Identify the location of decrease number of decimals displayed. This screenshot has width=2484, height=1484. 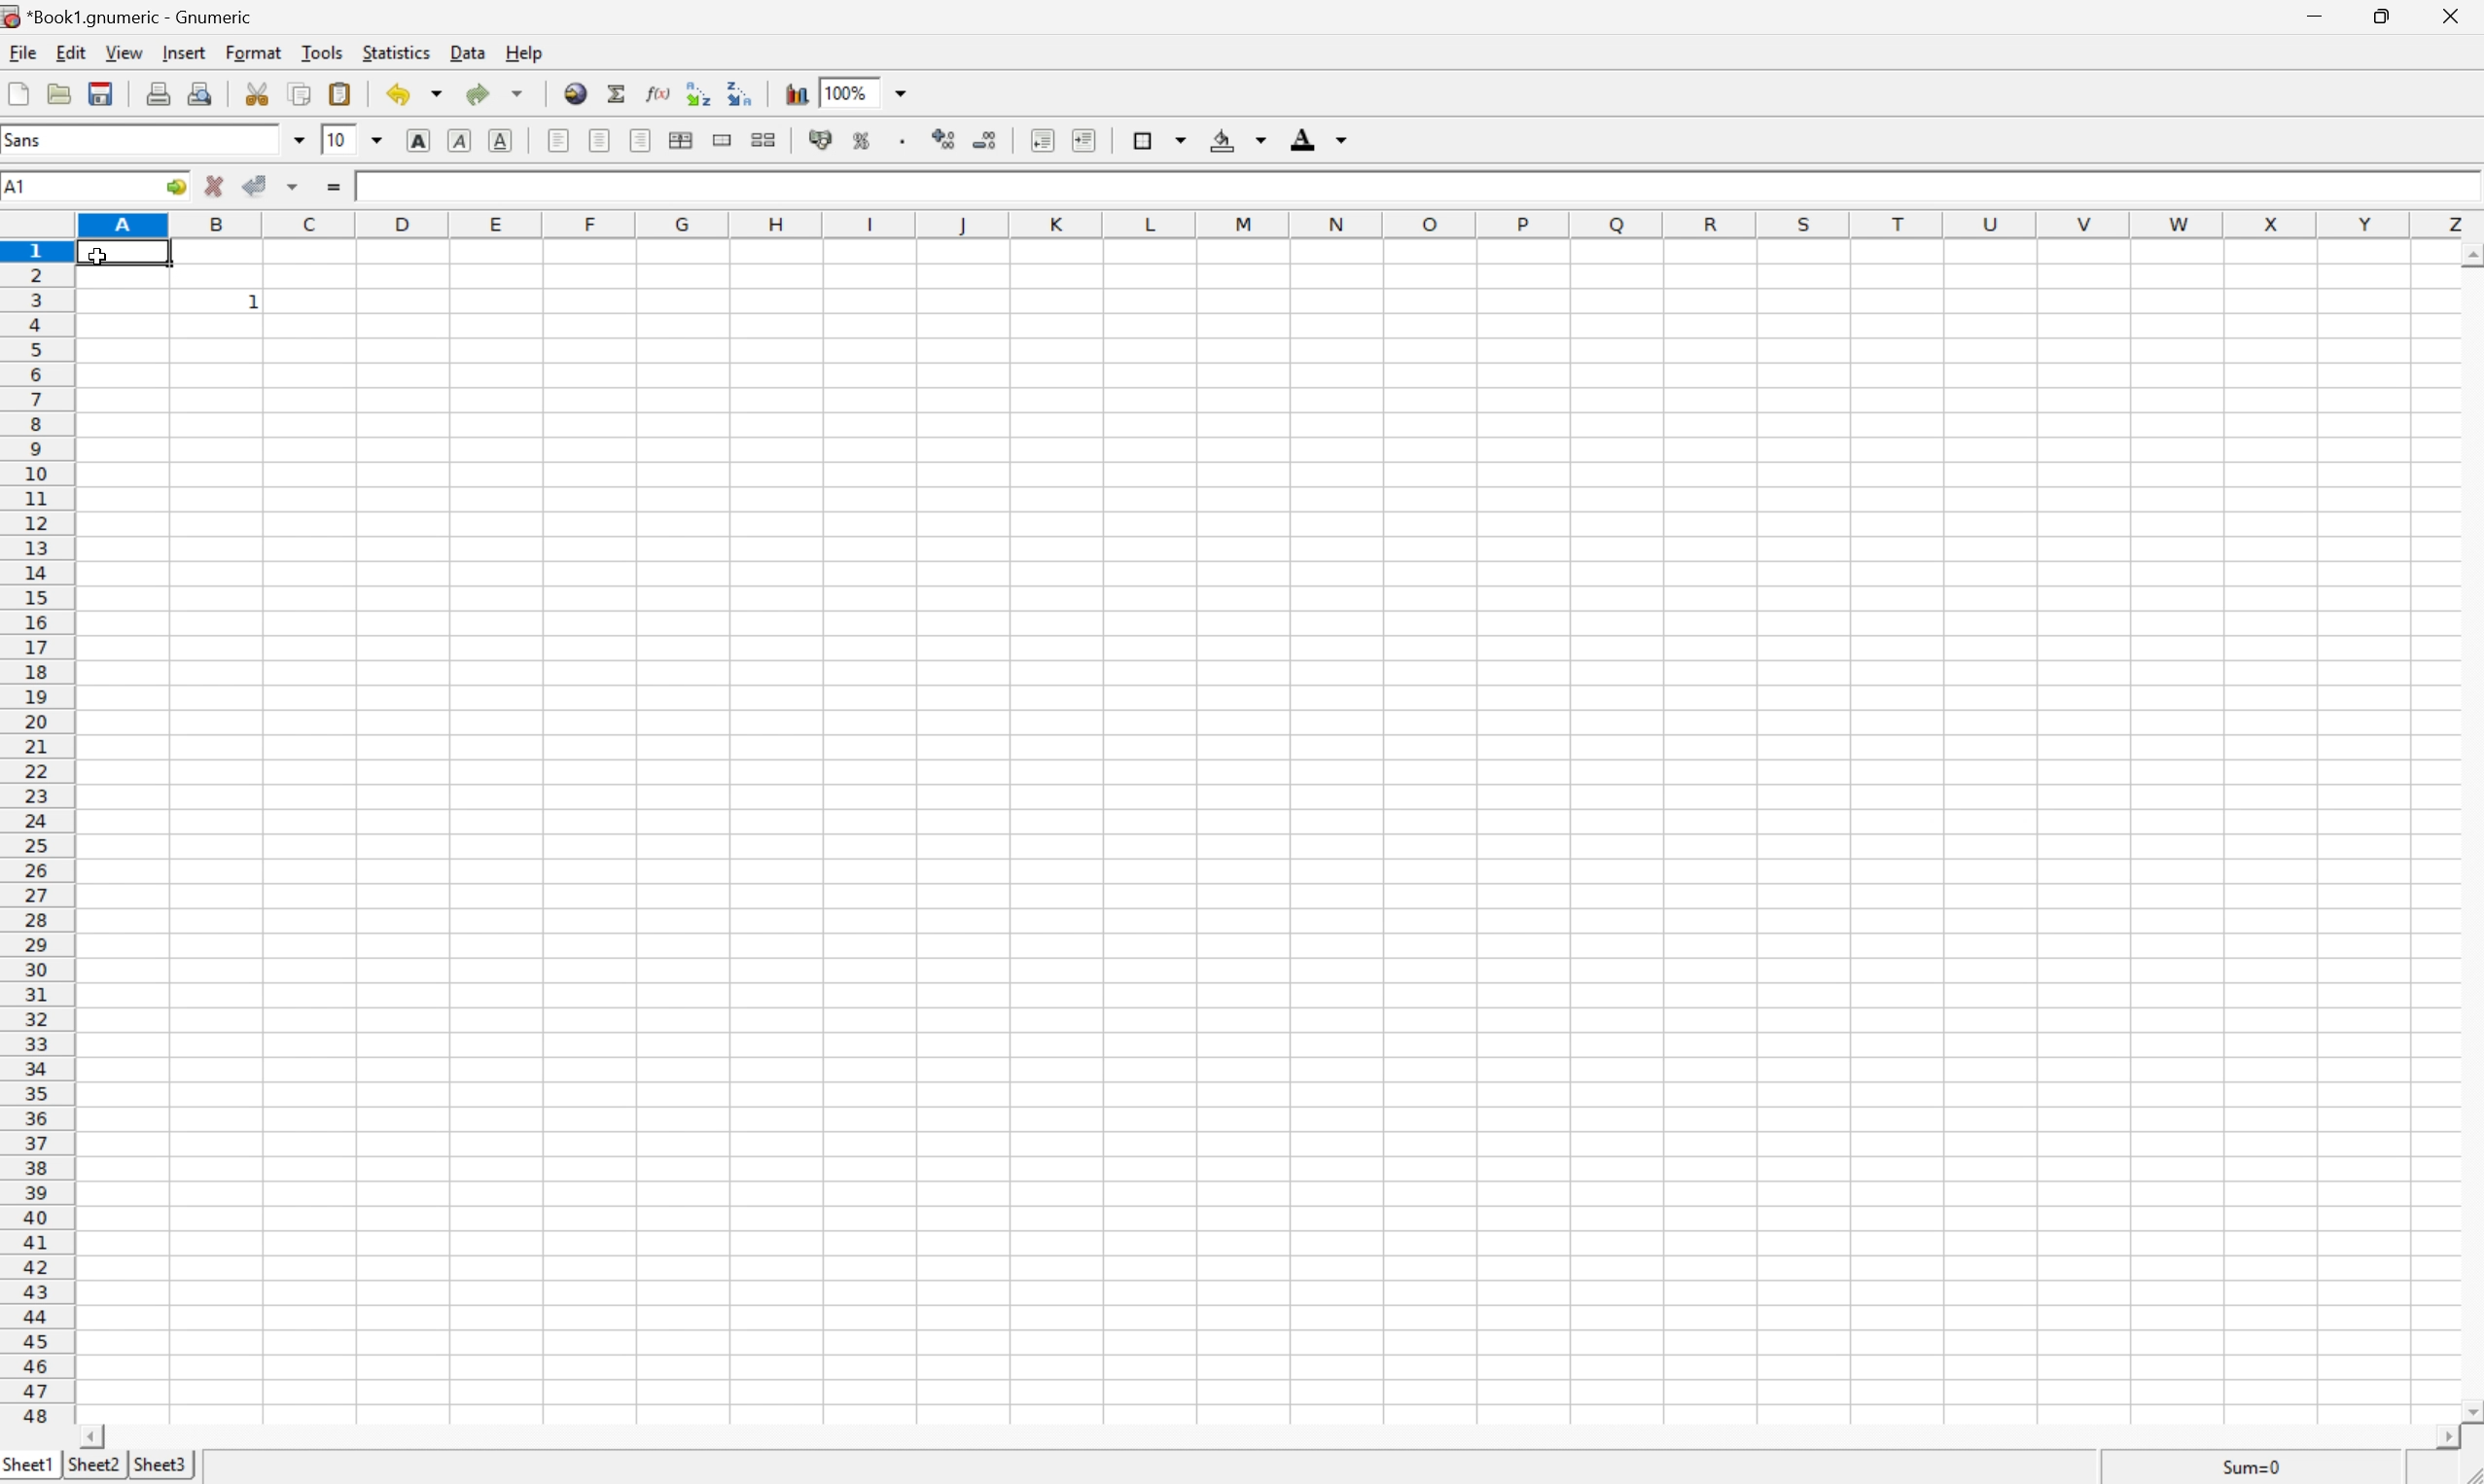
(988, 140).